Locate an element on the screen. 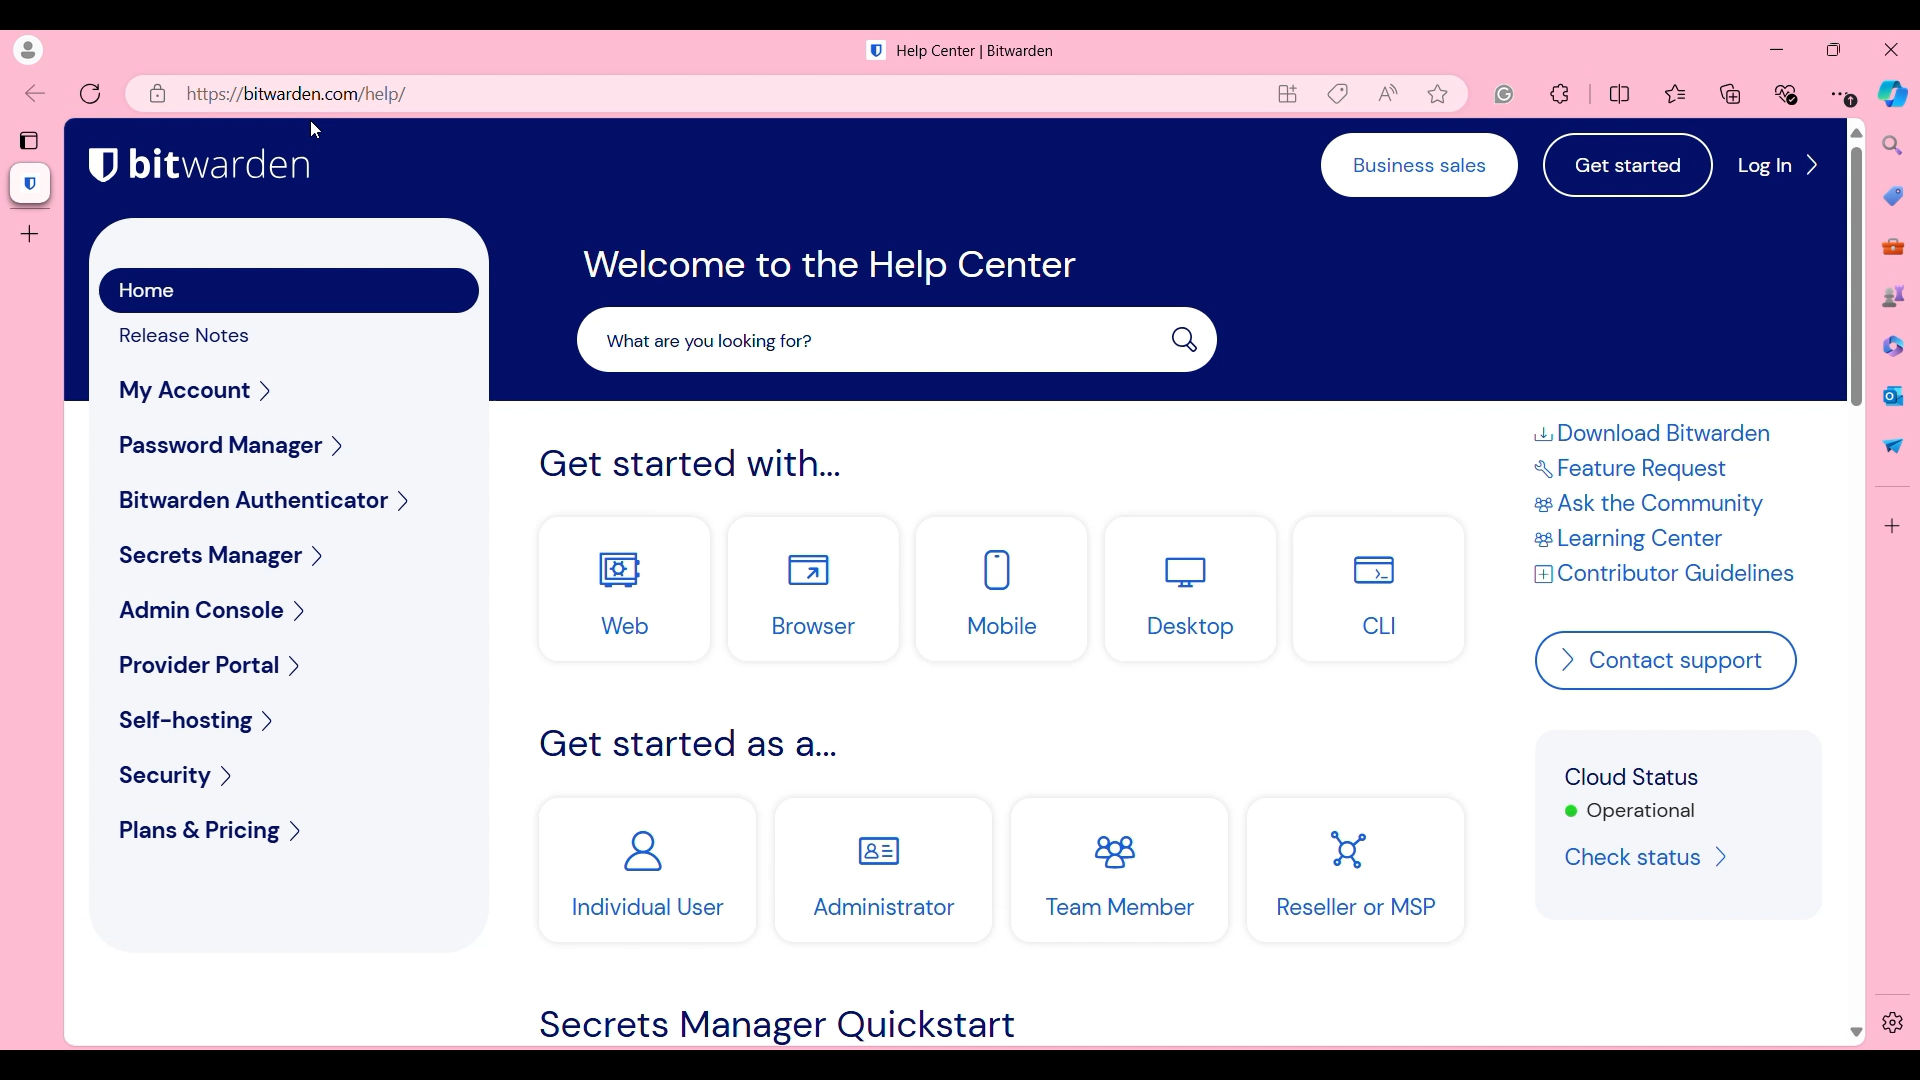  Messaging is located at coordinates (1895, 396).